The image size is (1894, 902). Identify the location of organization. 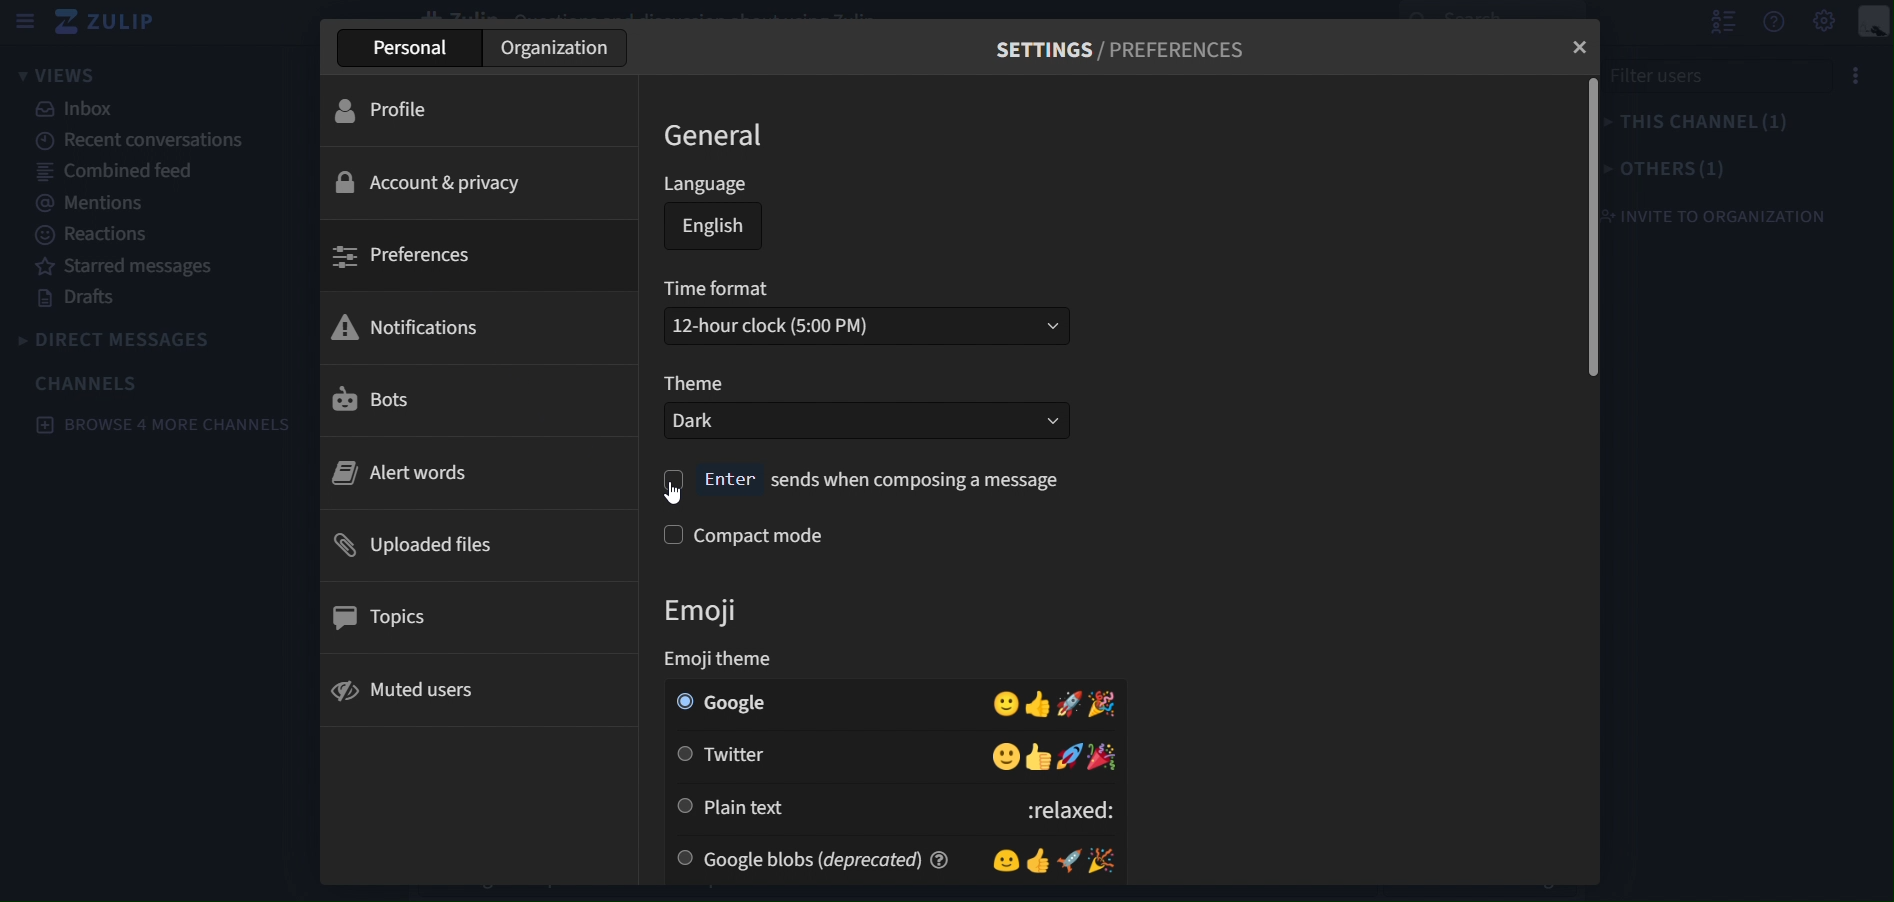
(554, 47).